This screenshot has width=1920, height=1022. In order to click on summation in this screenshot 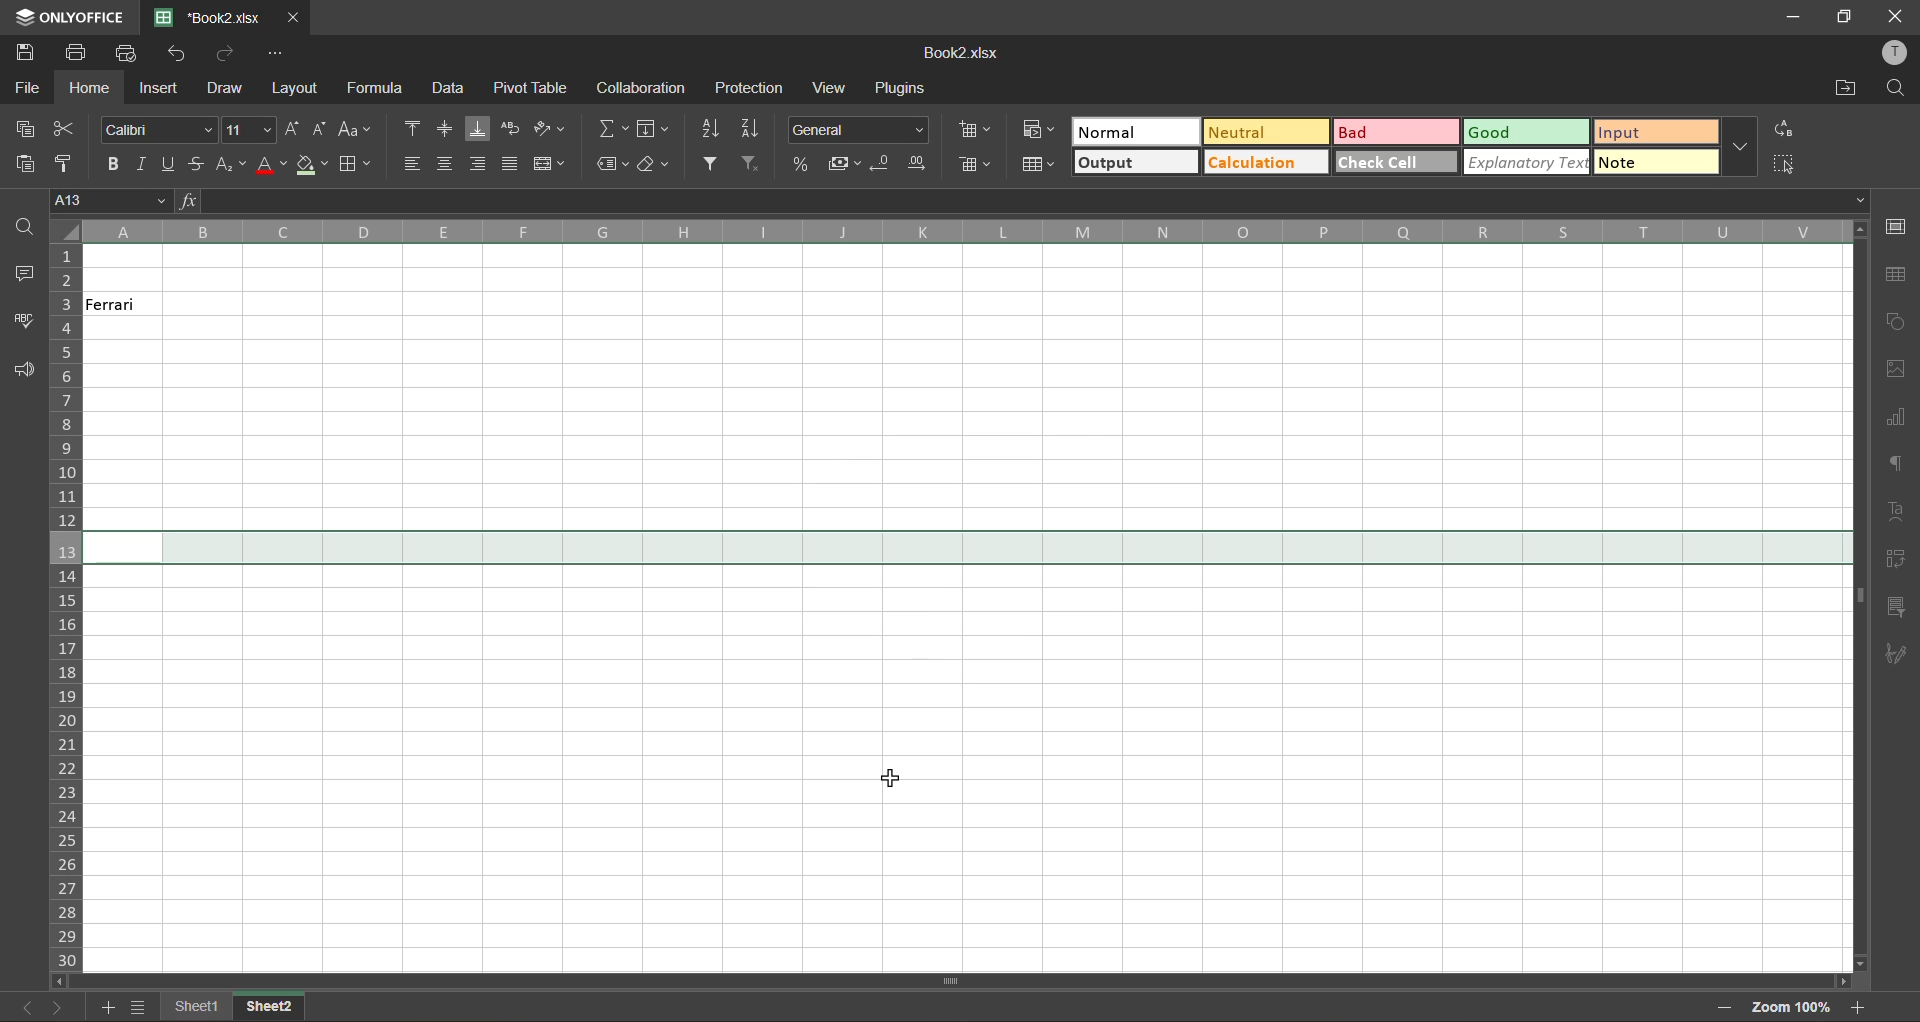, I will do `click(612, 128)`.